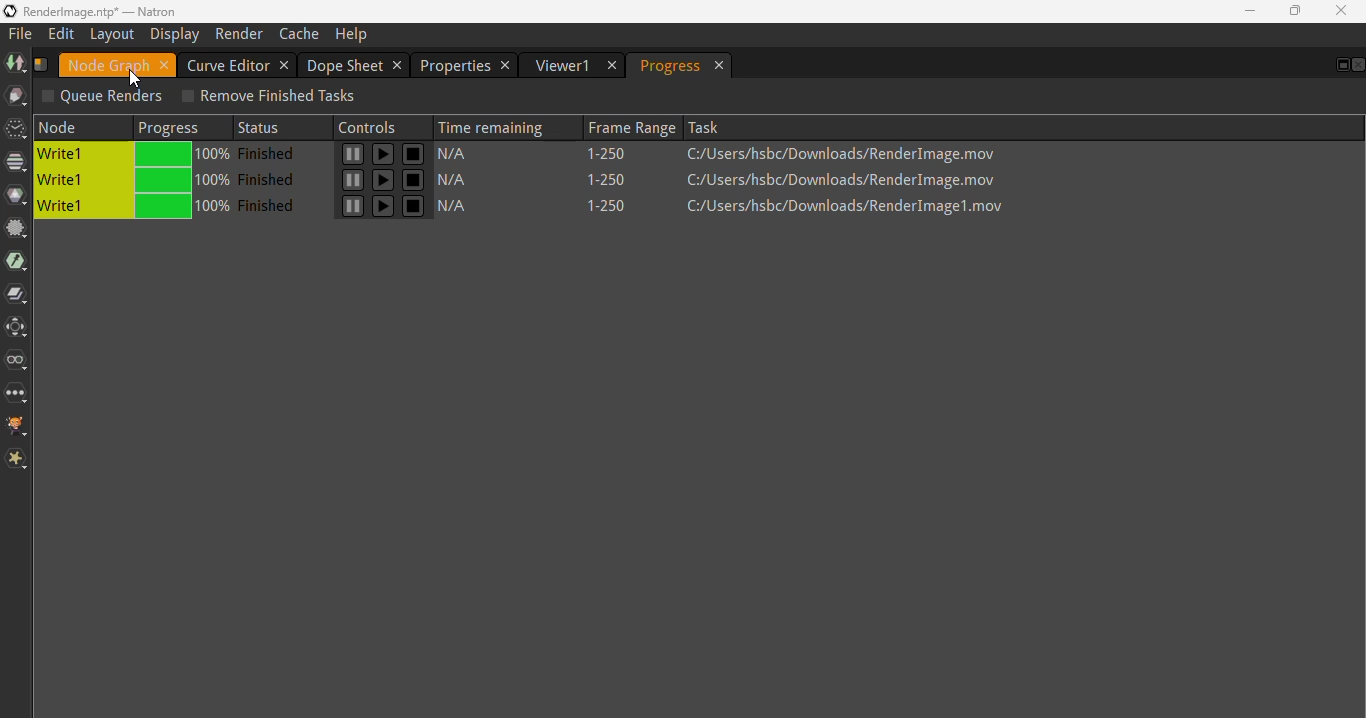 The height and width of the screenshot is (718, 1366). I want to click on minimize, so click(1250, 10).